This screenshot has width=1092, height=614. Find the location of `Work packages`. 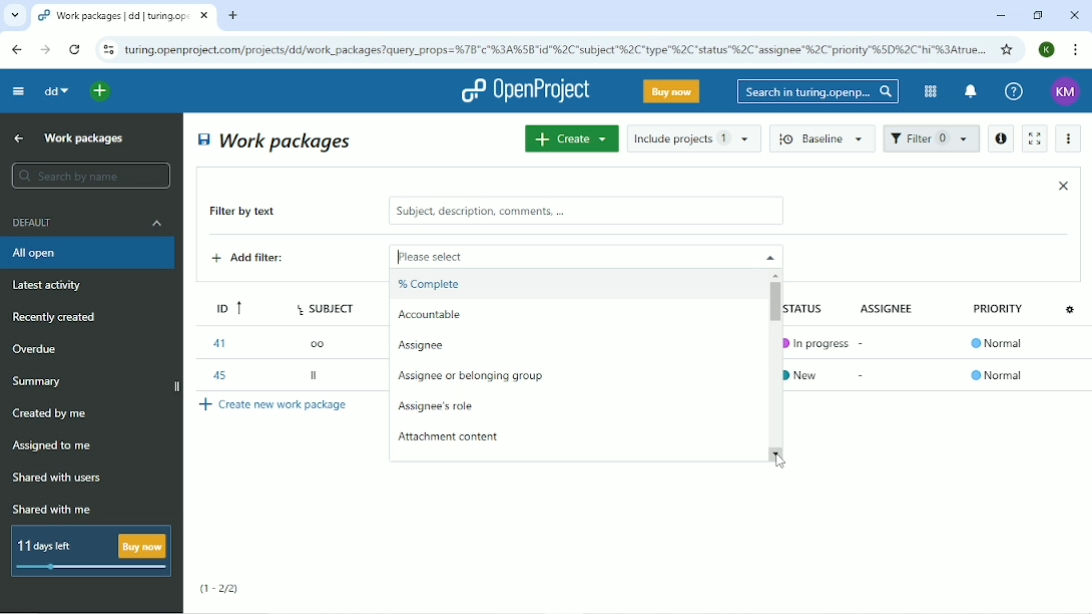

Work packages is located at coordinates (276, 140).